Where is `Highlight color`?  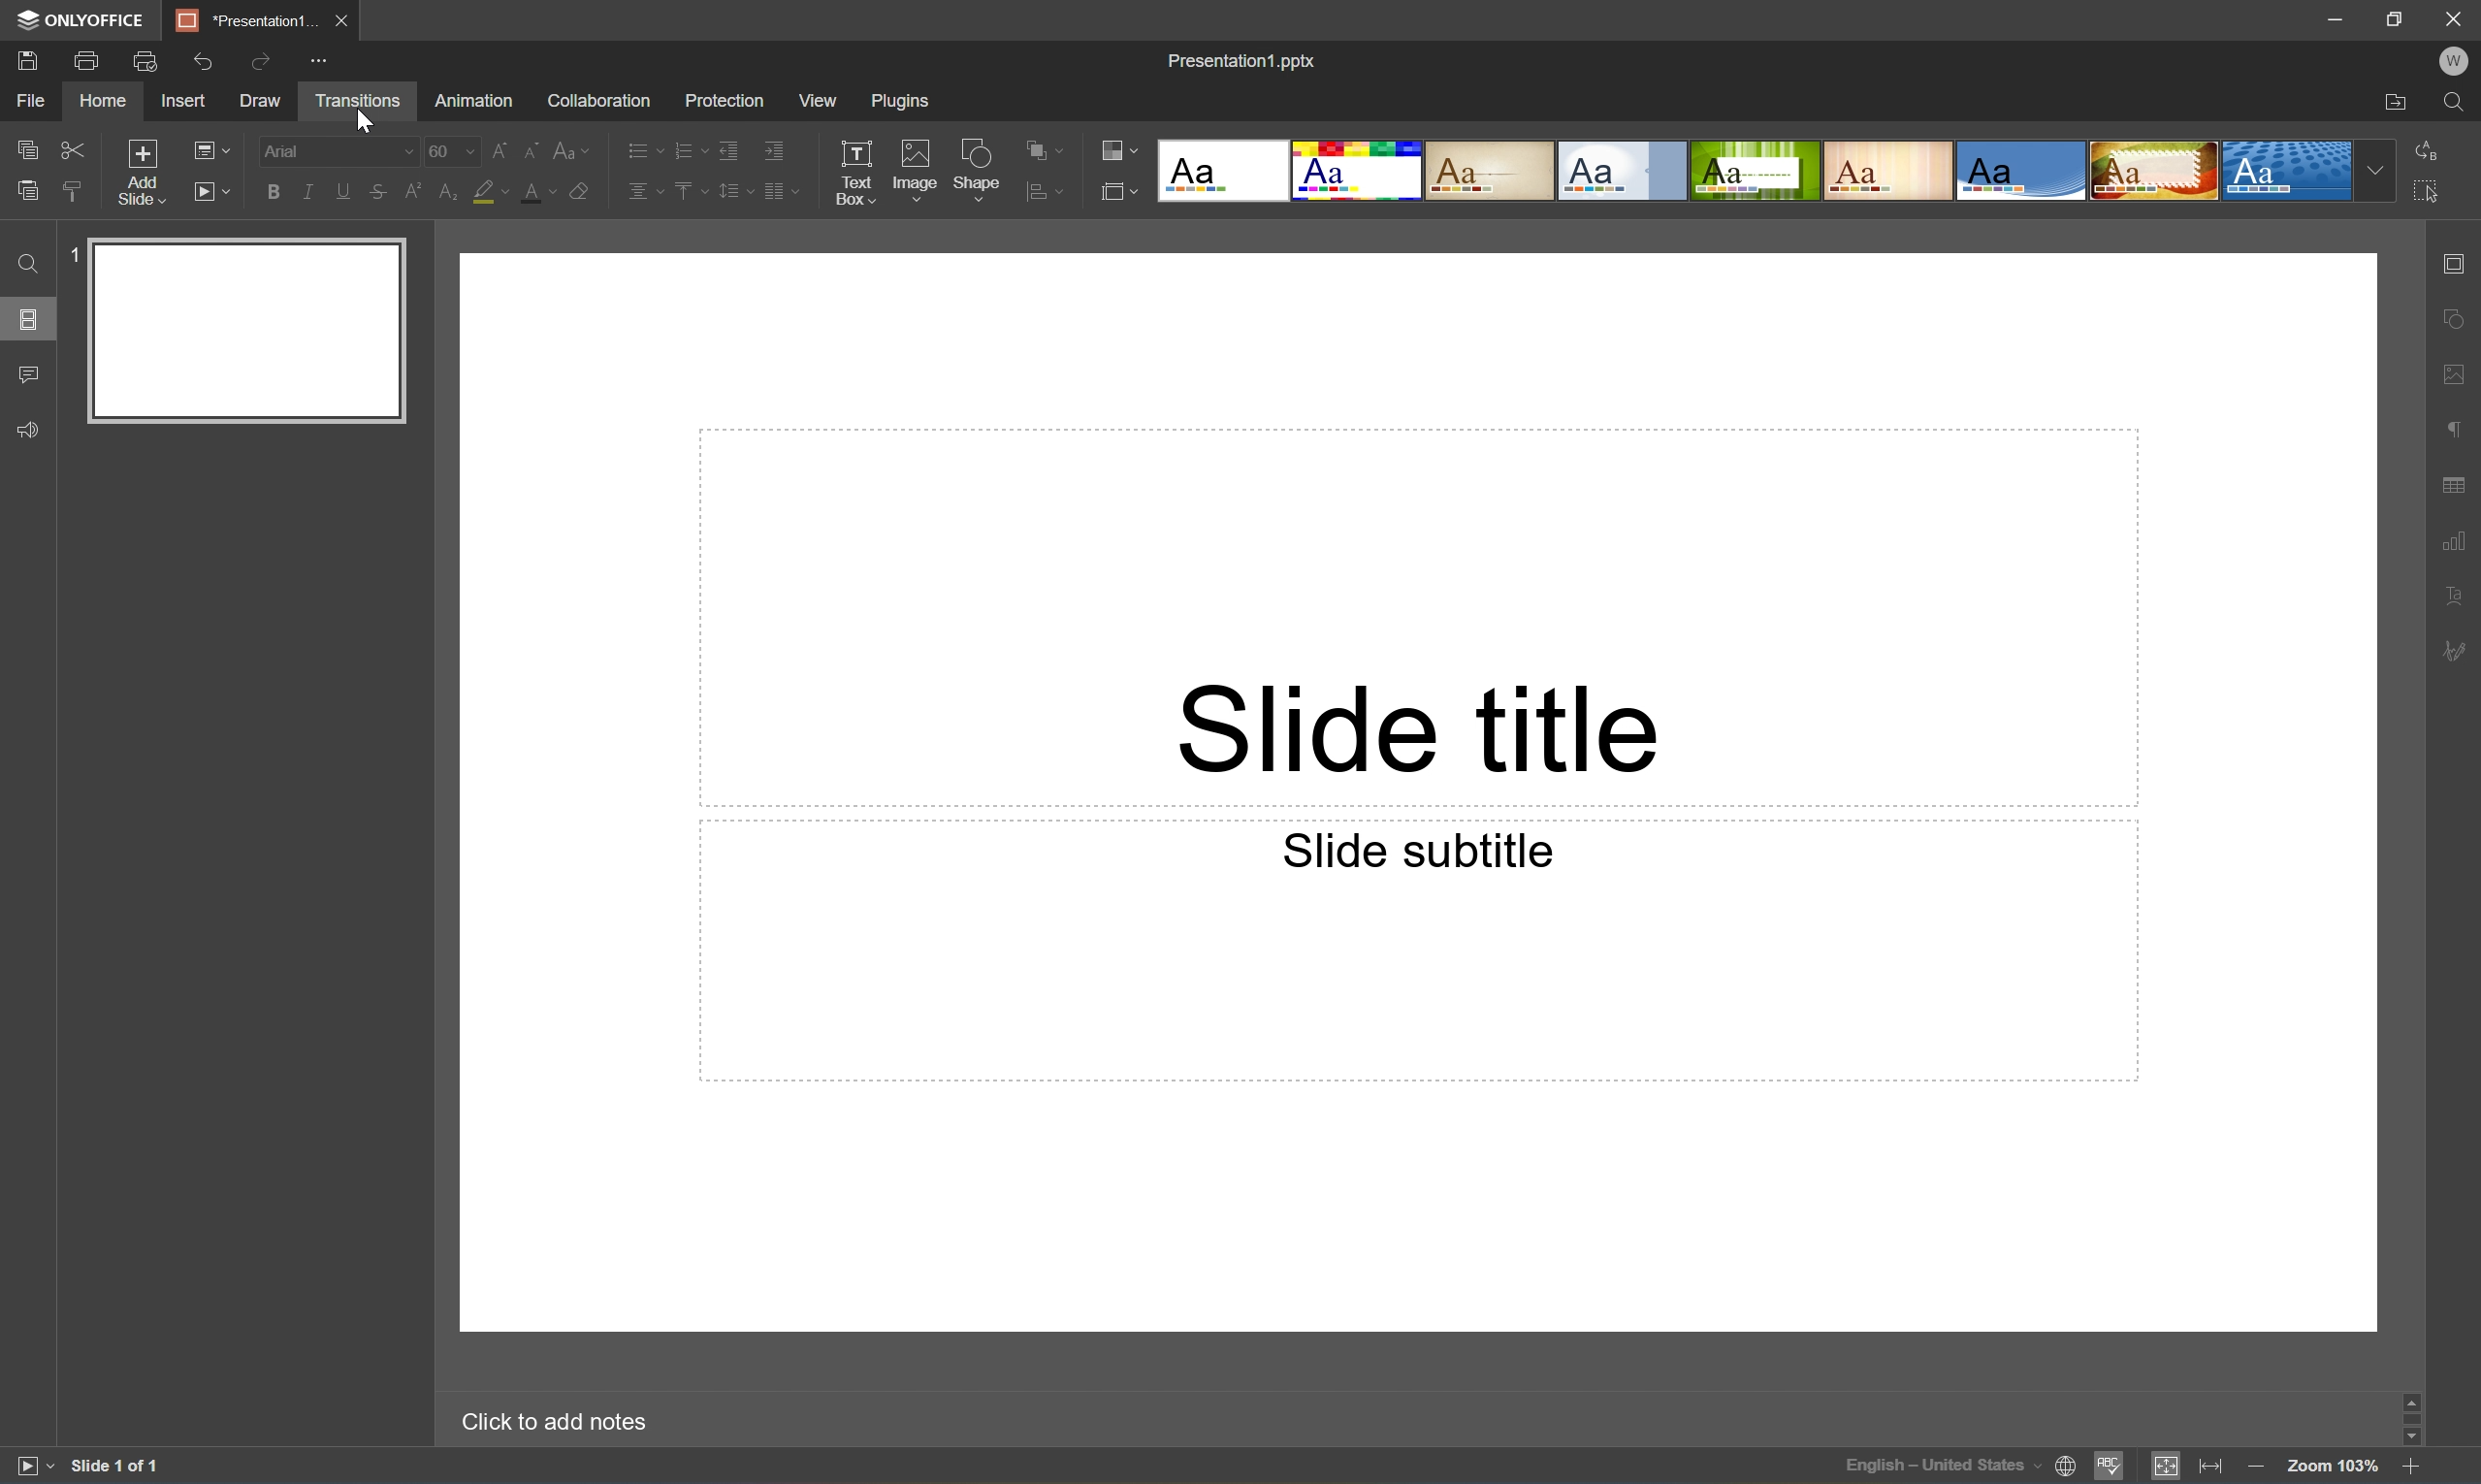
Highlight color is located at coordinates (492, 191).